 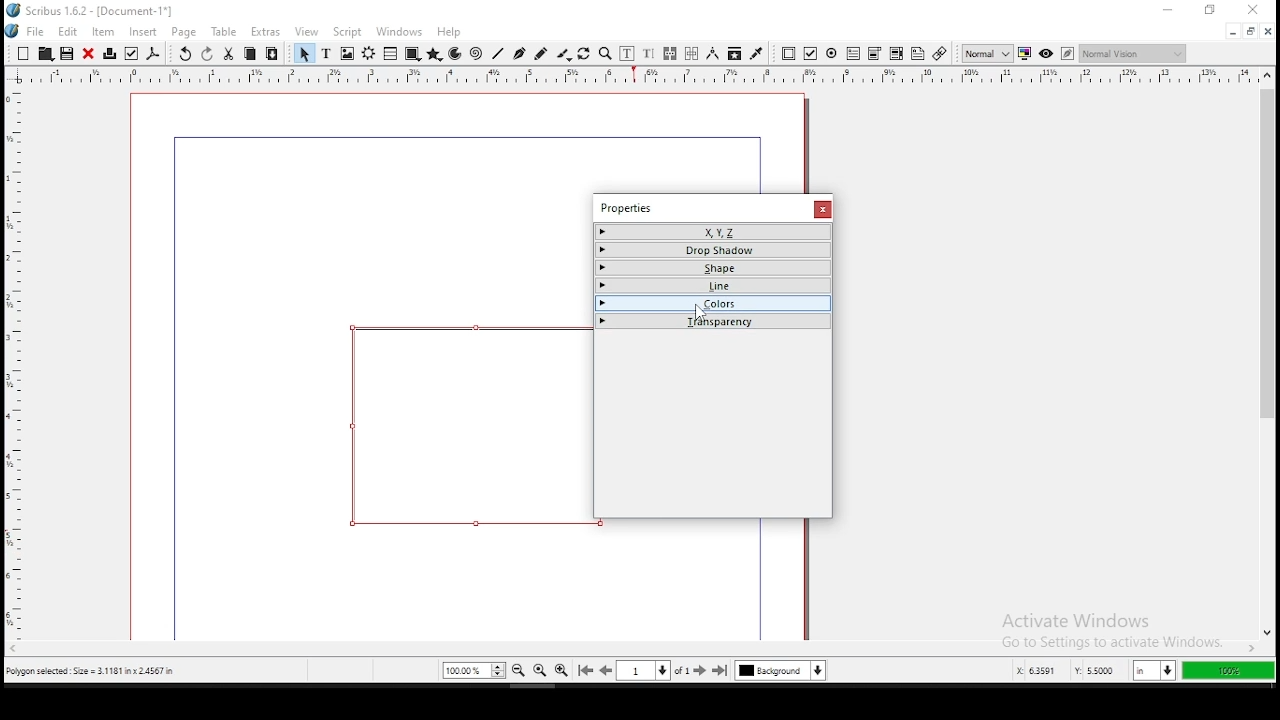 What do you see at coordinates (1111, 624) in the screenshot?
I see `activate windows` at bounding box center [1111, 624].